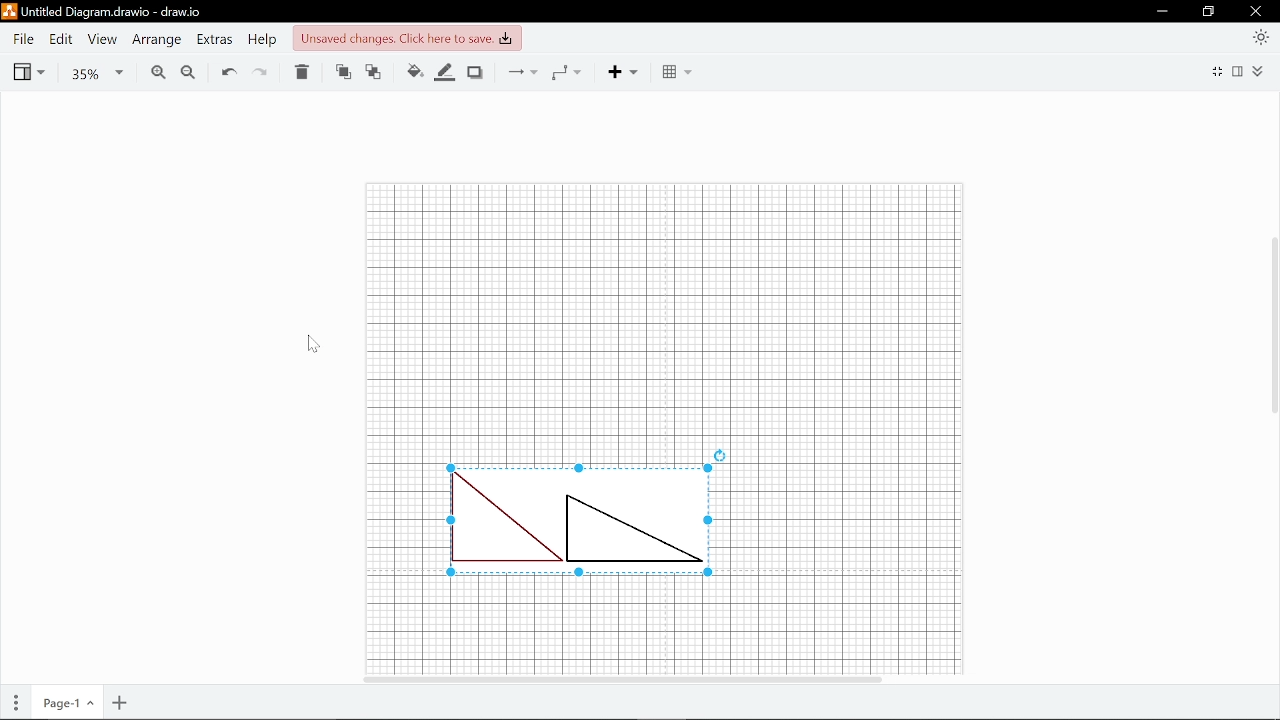  Describe the element at coordinates (157, 39) in the screenshot. I see `Arrange` at that location.